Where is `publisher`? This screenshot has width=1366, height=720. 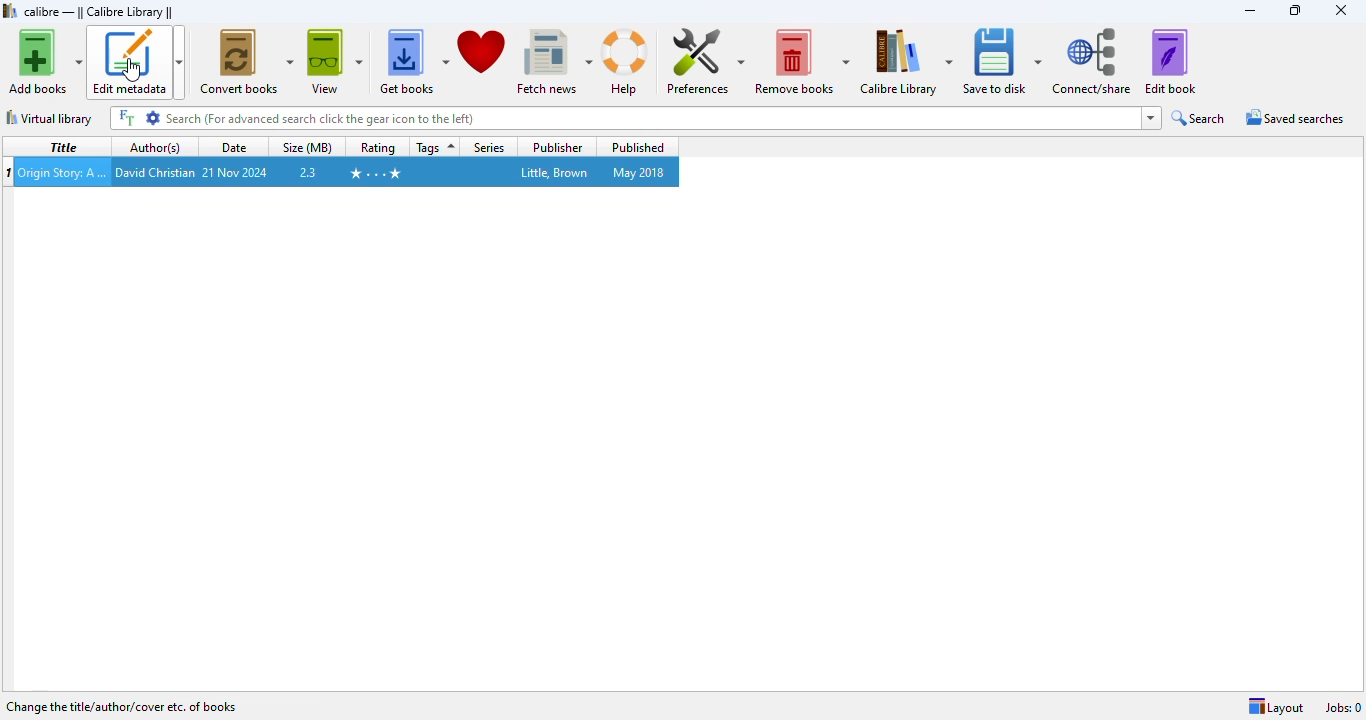
publisher is located at coordinates (556, 146).